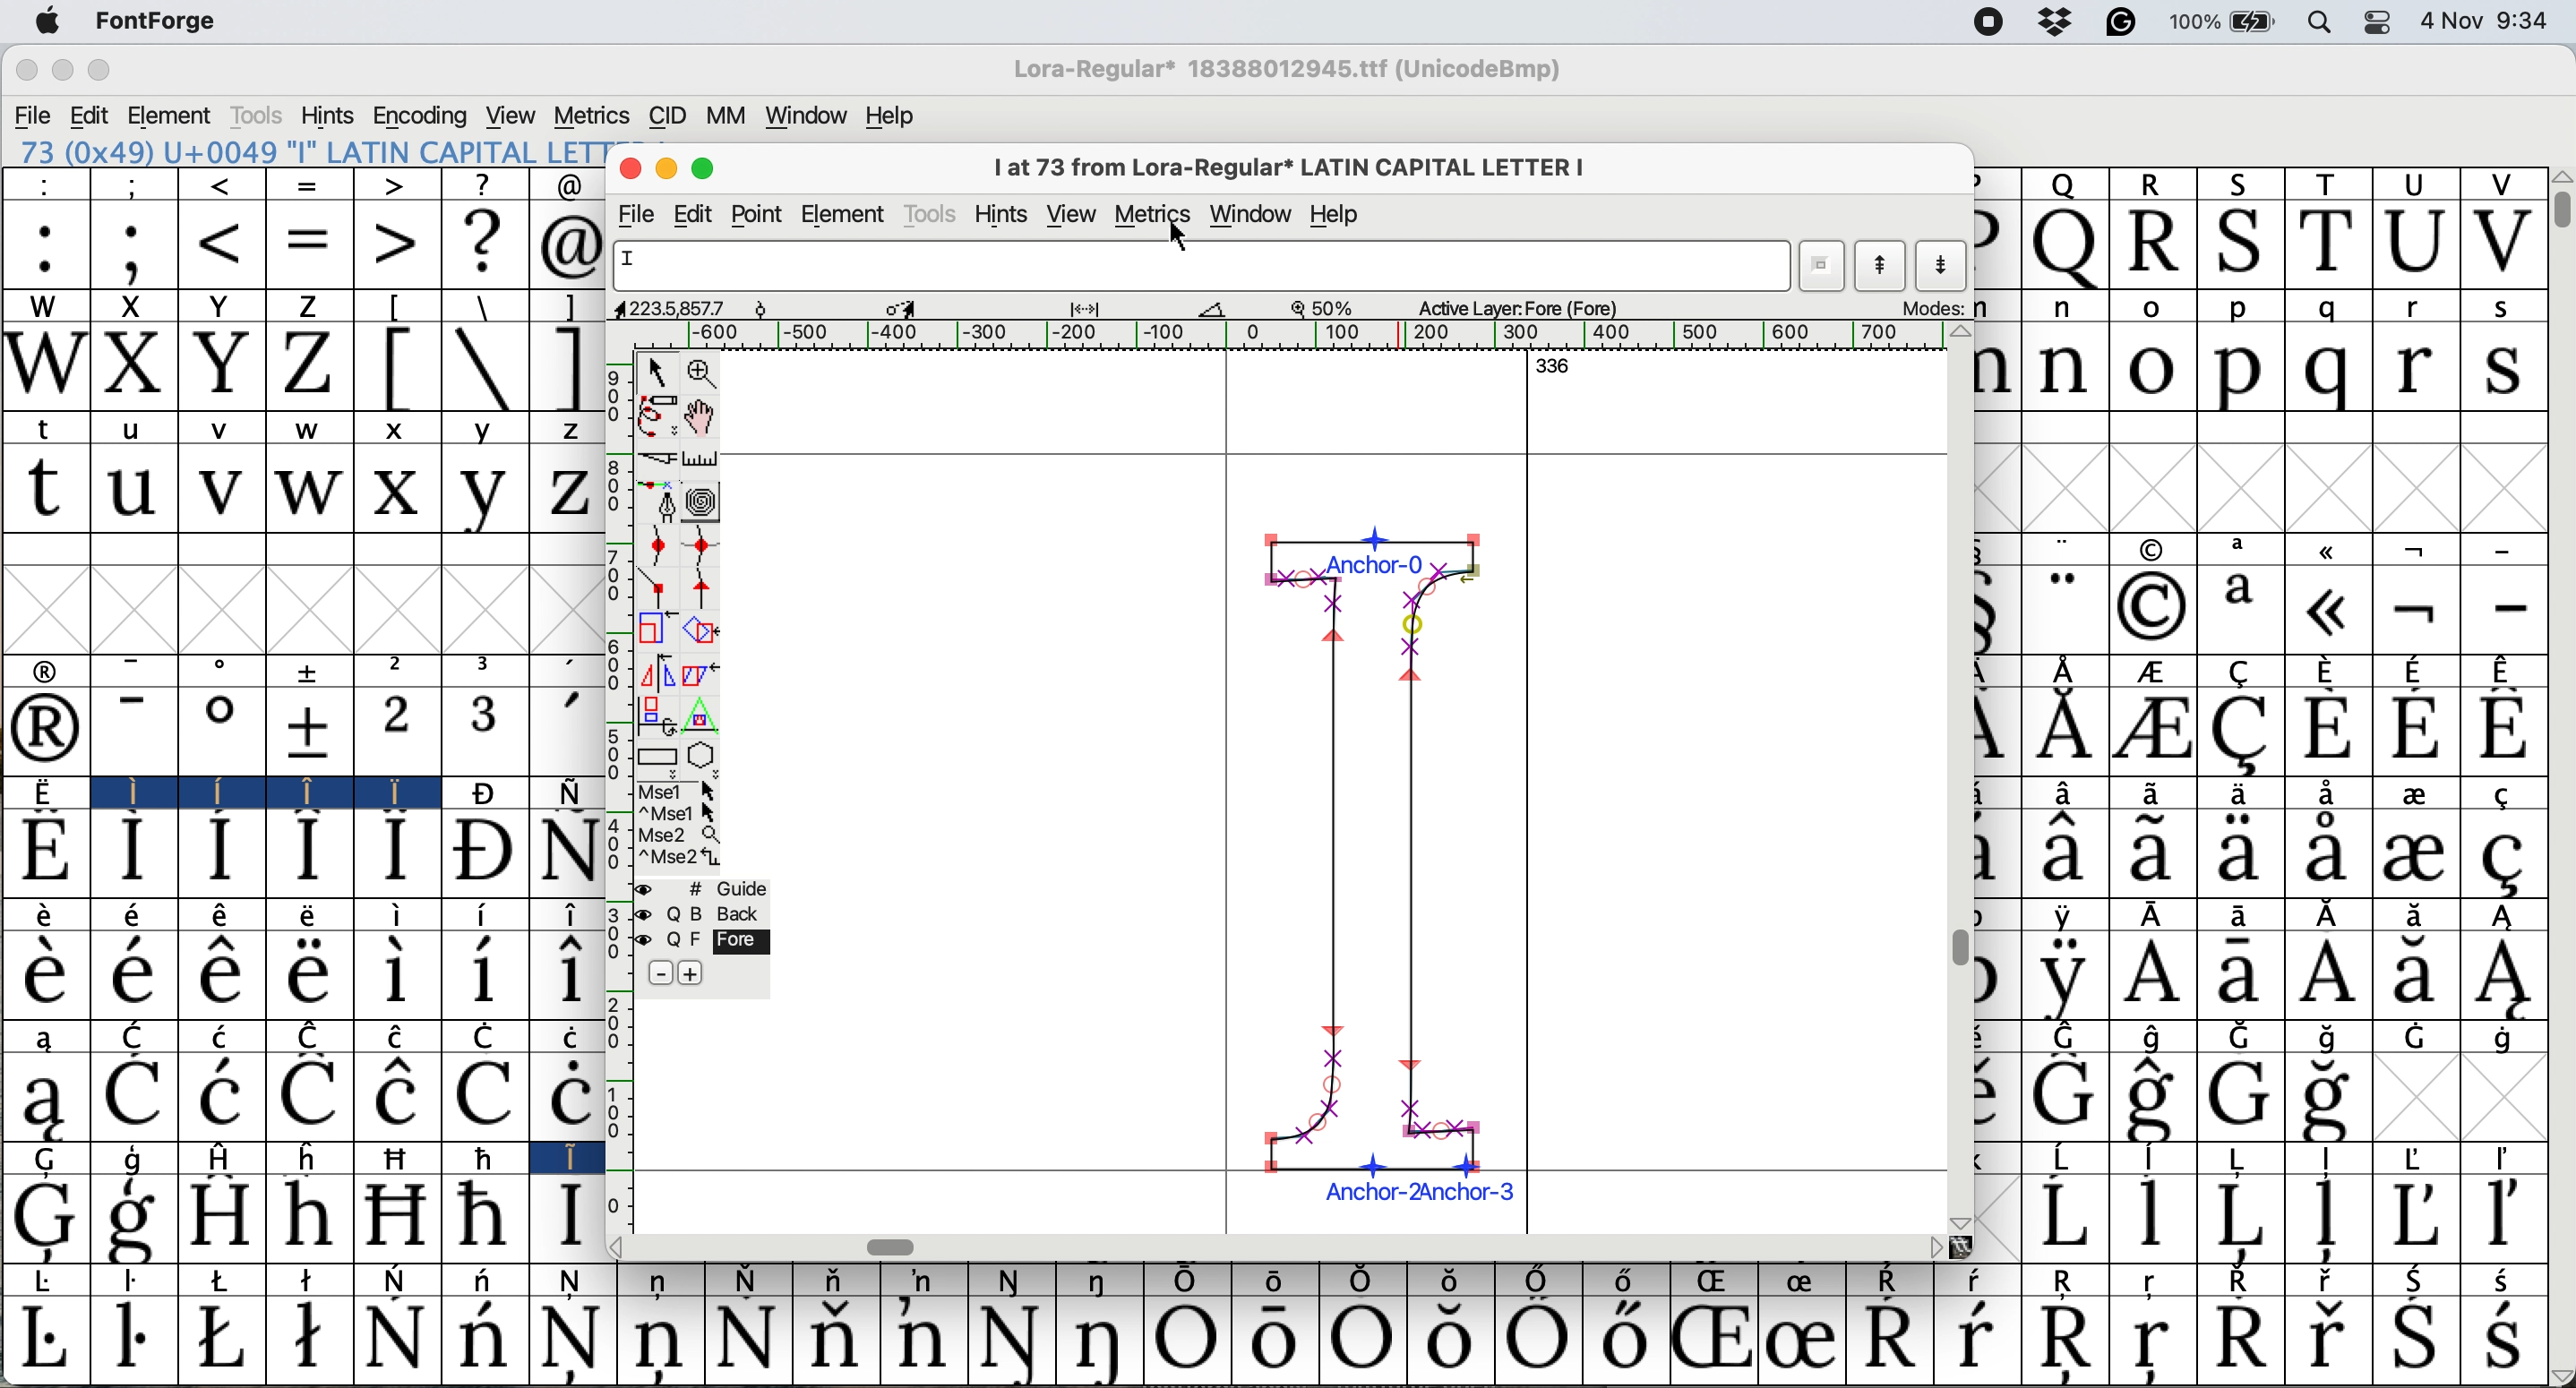  What do you see at coordinates (2417, 1035) in the screenshot?
I see `` at bounding box center [2417, 1035].